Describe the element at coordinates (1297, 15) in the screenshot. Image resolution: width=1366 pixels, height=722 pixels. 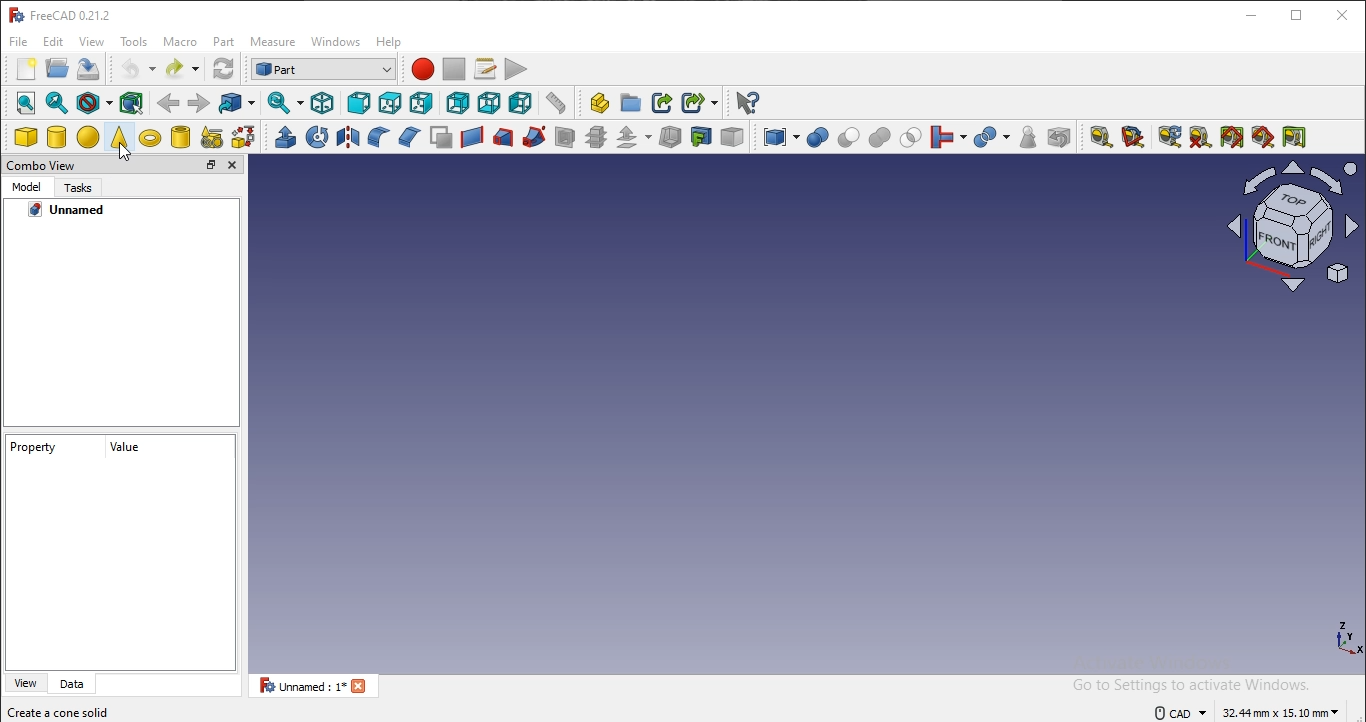
I see `restore window` at that location.